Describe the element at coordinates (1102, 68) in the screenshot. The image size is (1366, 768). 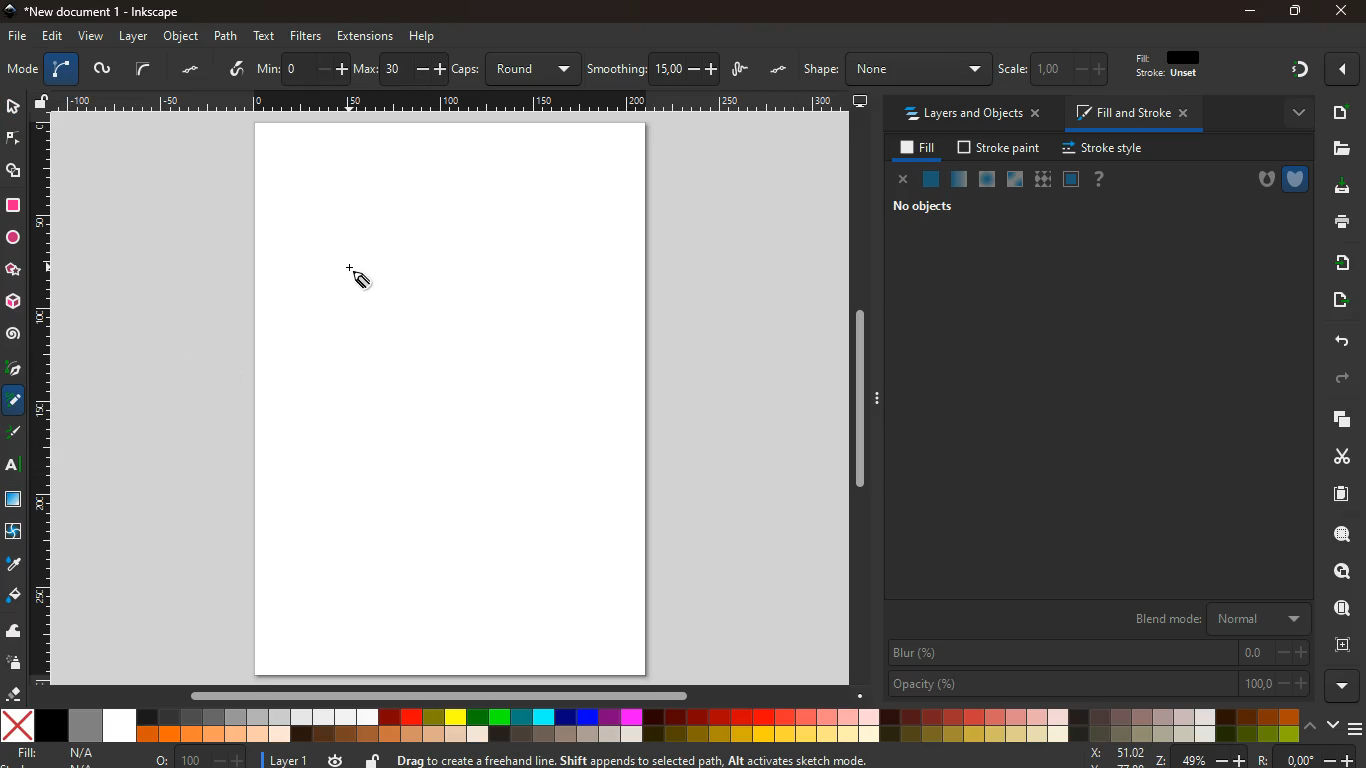
I see `edit` at that location.